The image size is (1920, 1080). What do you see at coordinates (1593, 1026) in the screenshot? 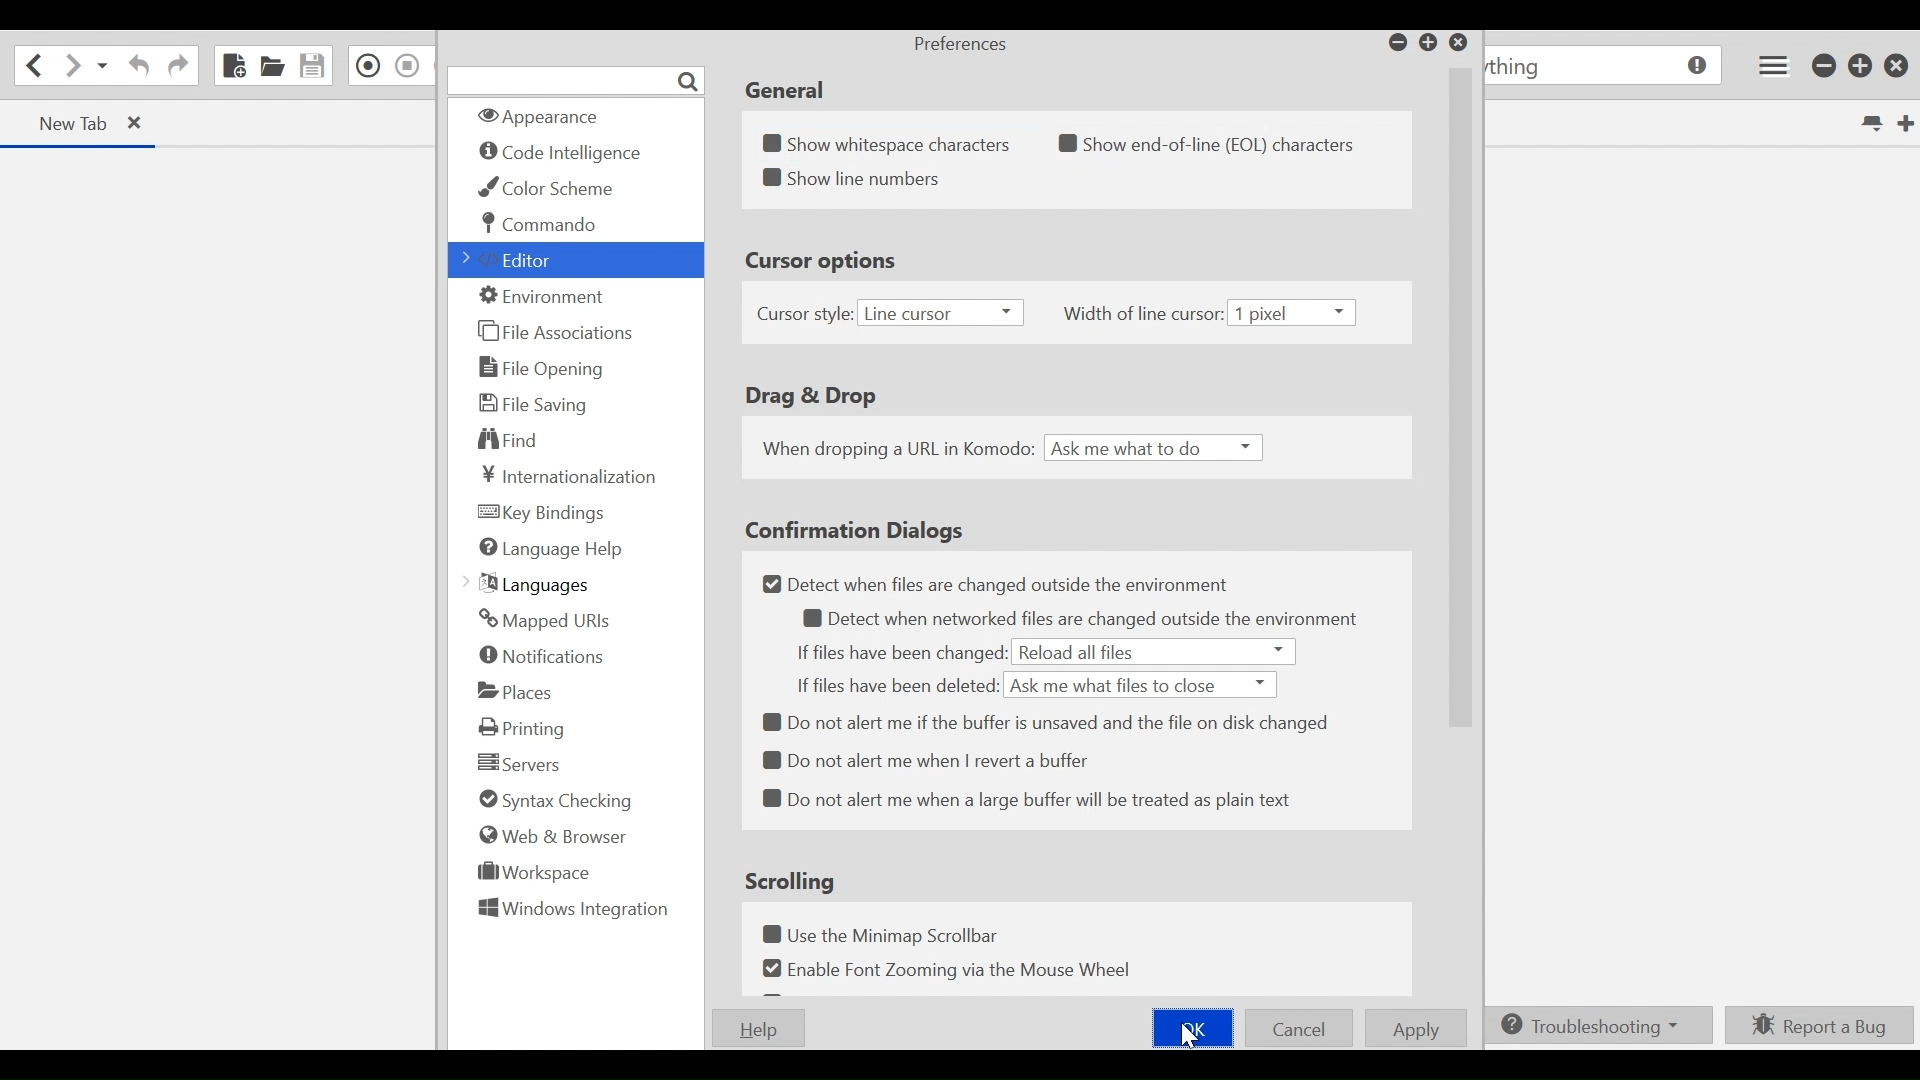
I see `Troubleshooting` at bounding box center [1593, 1026].